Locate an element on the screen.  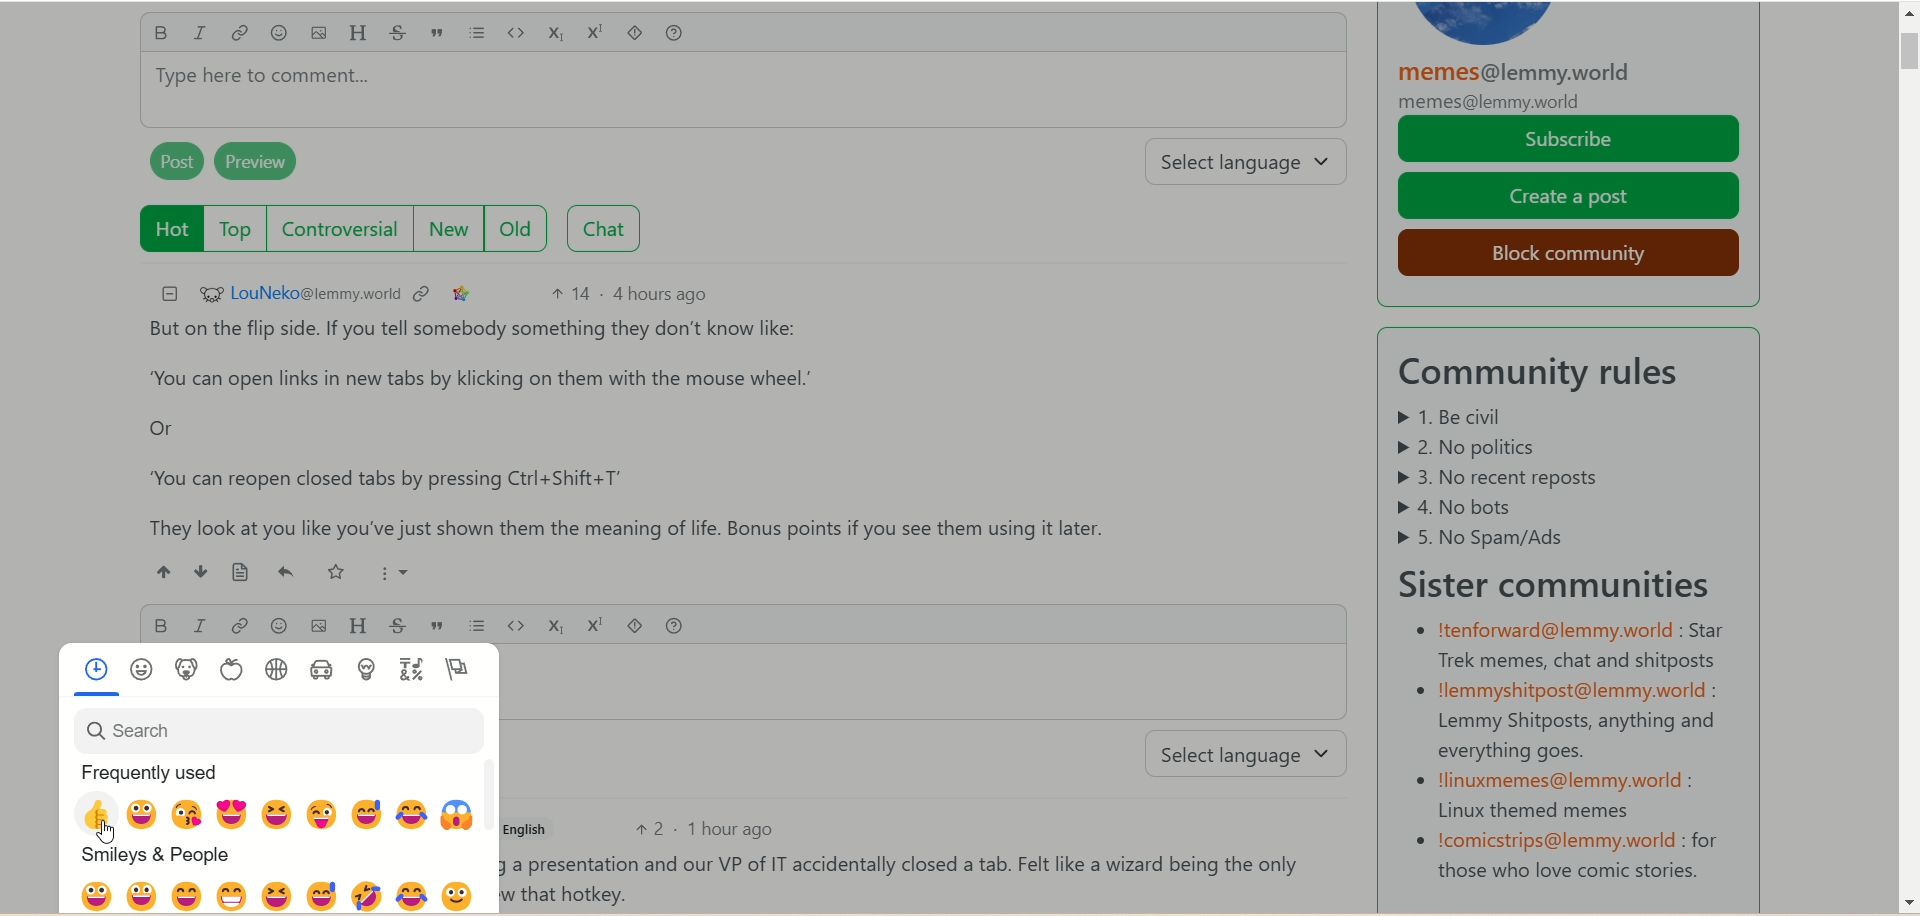
minimize is located at coordinates (164, 292).